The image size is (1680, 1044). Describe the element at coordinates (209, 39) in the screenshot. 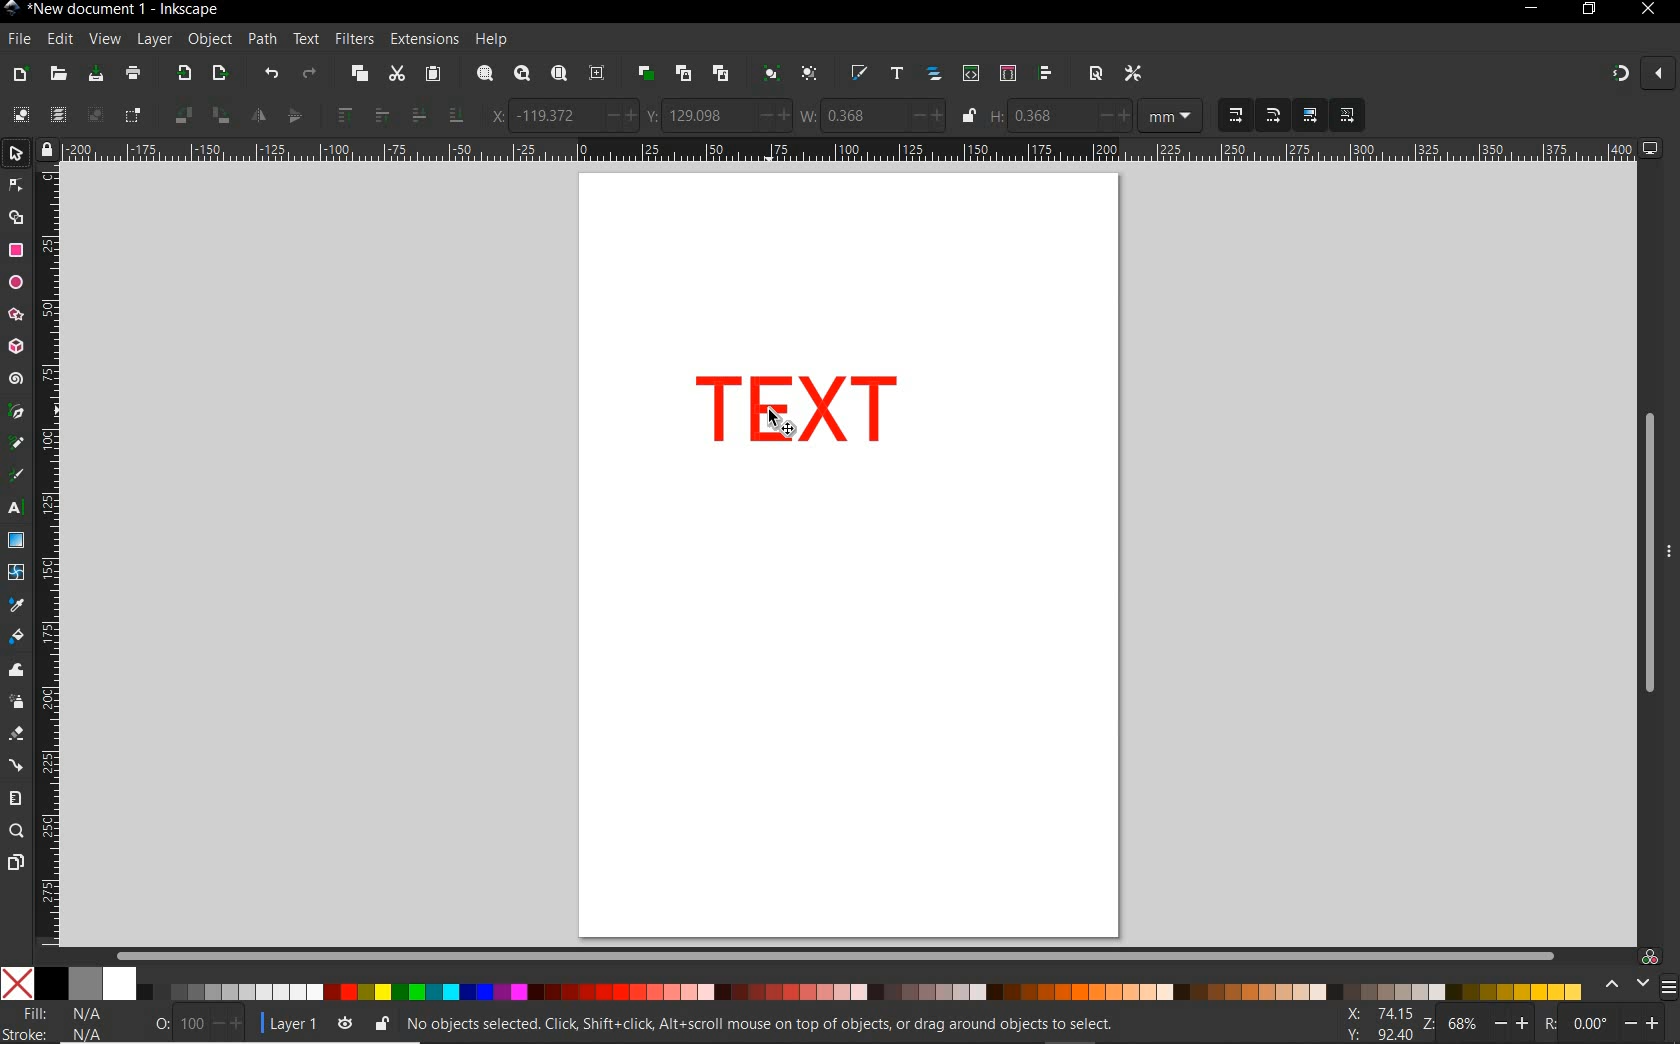

I see `OBJECT` at that location.